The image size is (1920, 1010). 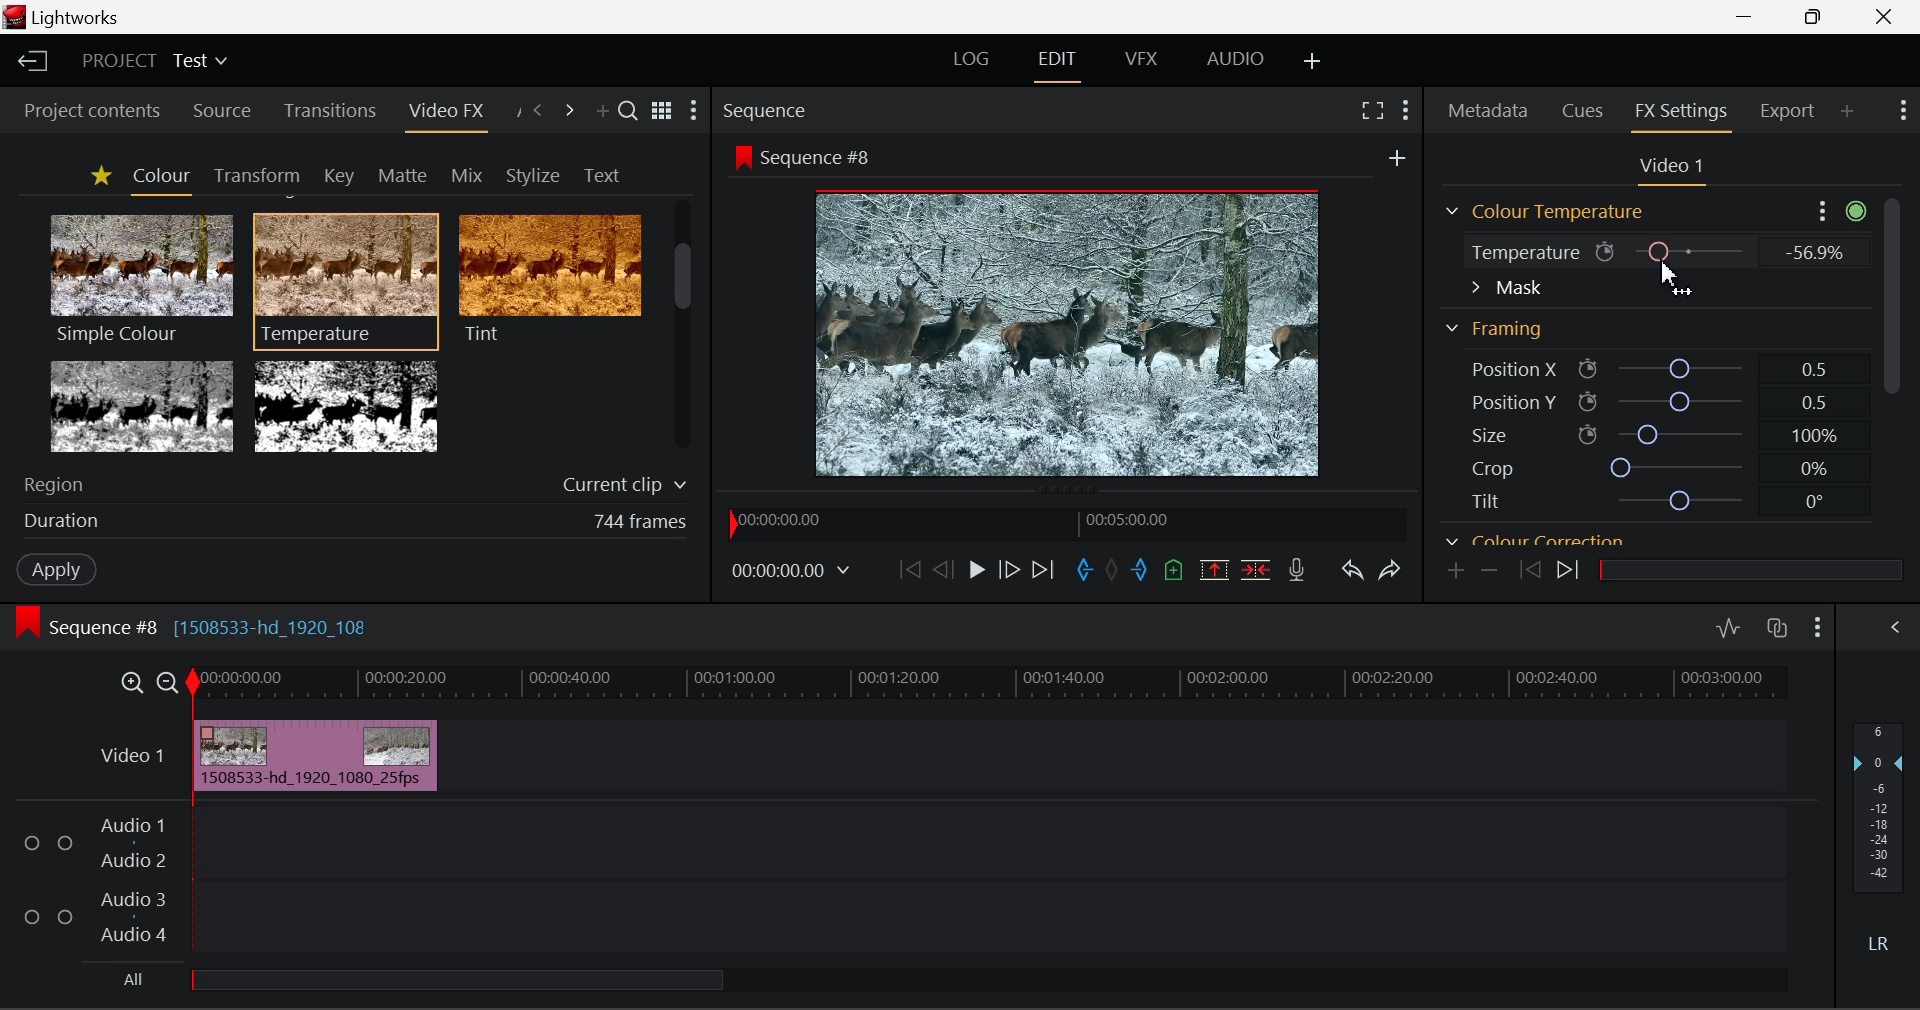 I want to click on Lightworks, so click(x=80, y=18).